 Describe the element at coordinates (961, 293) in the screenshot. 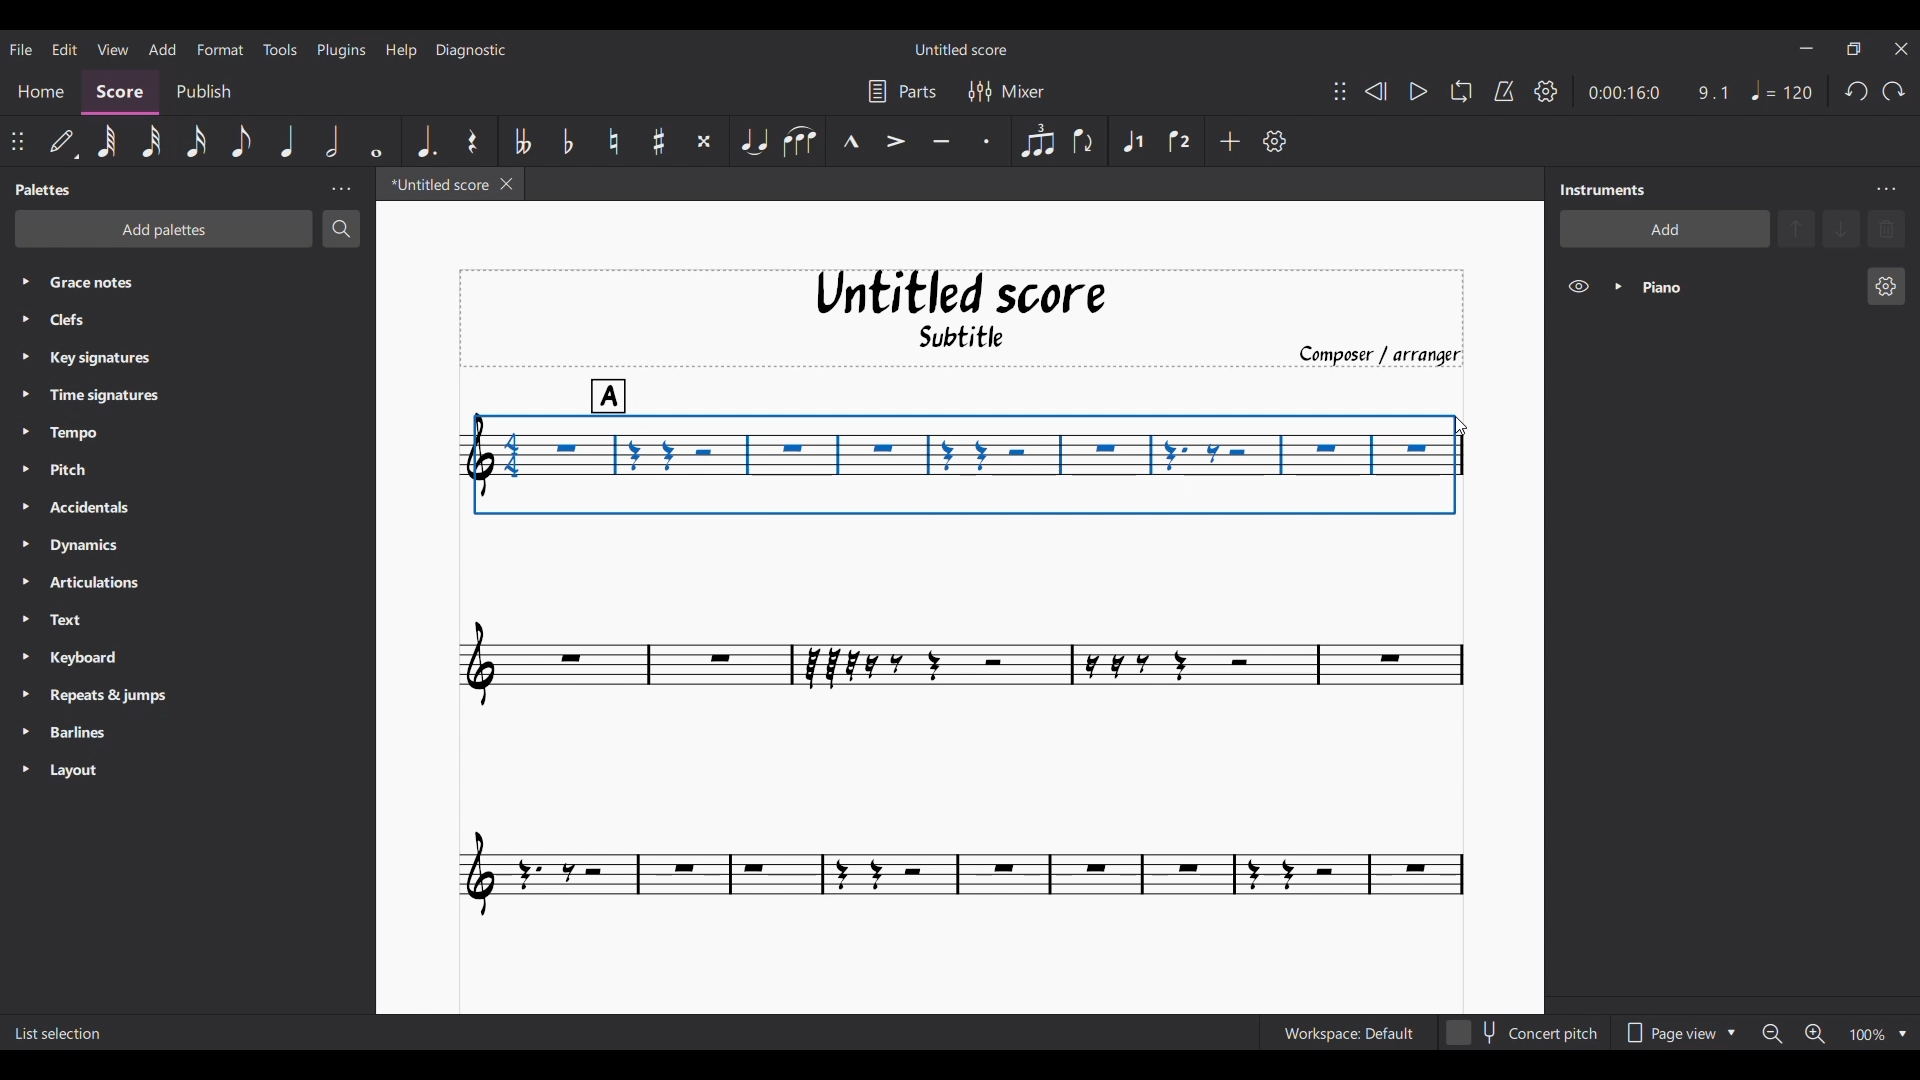

I see `Untitled score` at that location.